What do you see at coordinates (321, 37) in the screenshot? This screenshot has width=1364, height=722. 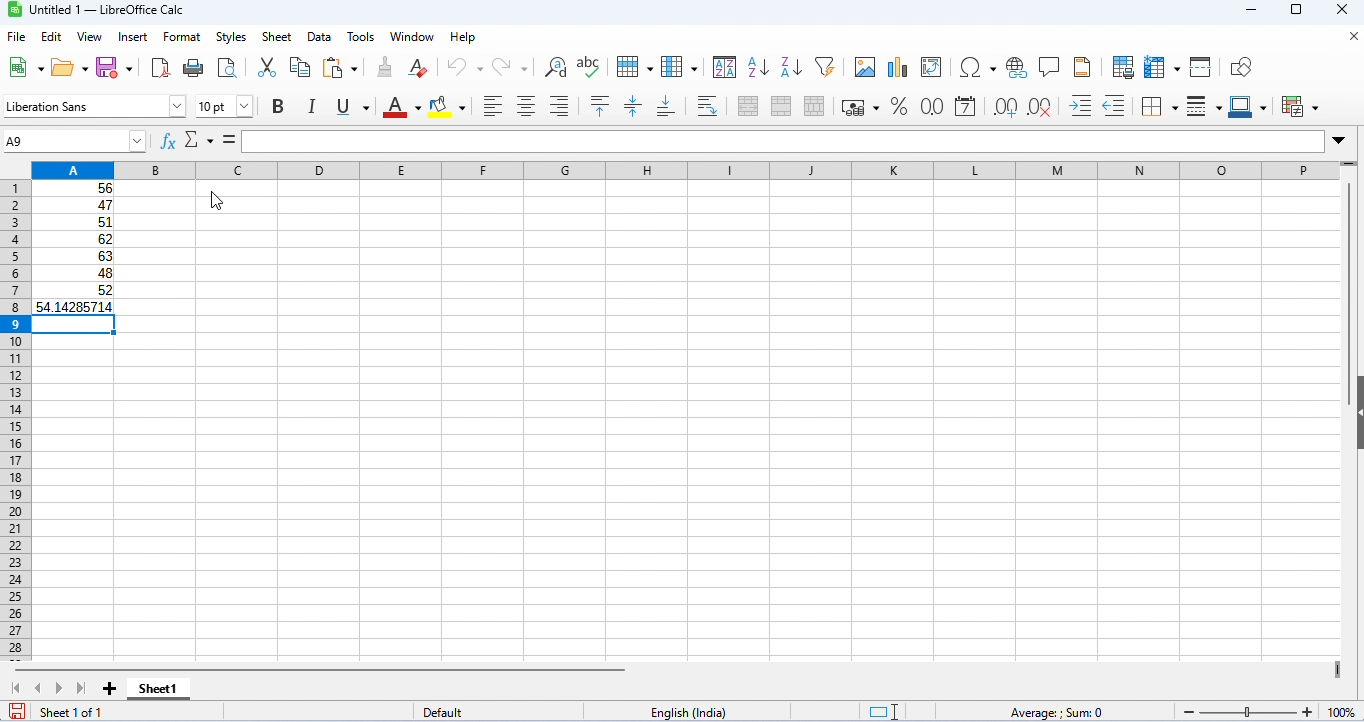 I see `data` at bounding box center [321, 37].